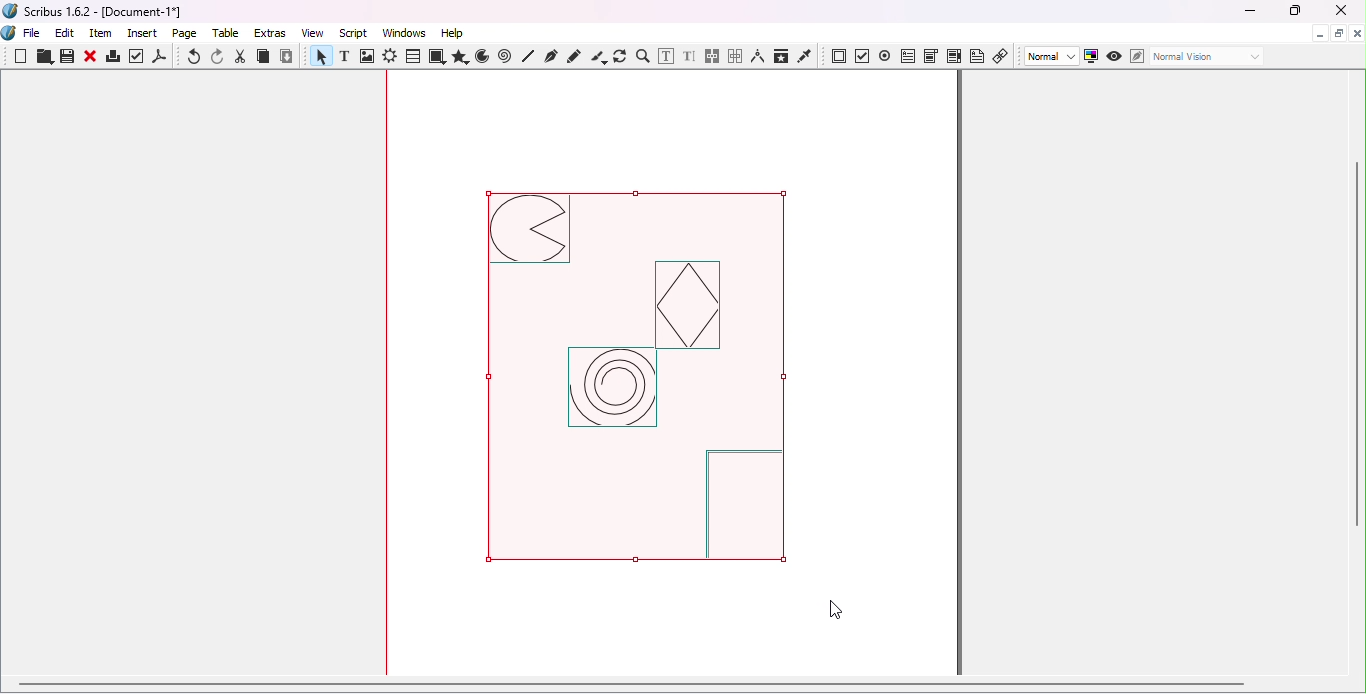 This screenshot has height=694, width=1366. Describe the element at coordinates (390, 58) in the screenshot. I see `Render frame` at that location.